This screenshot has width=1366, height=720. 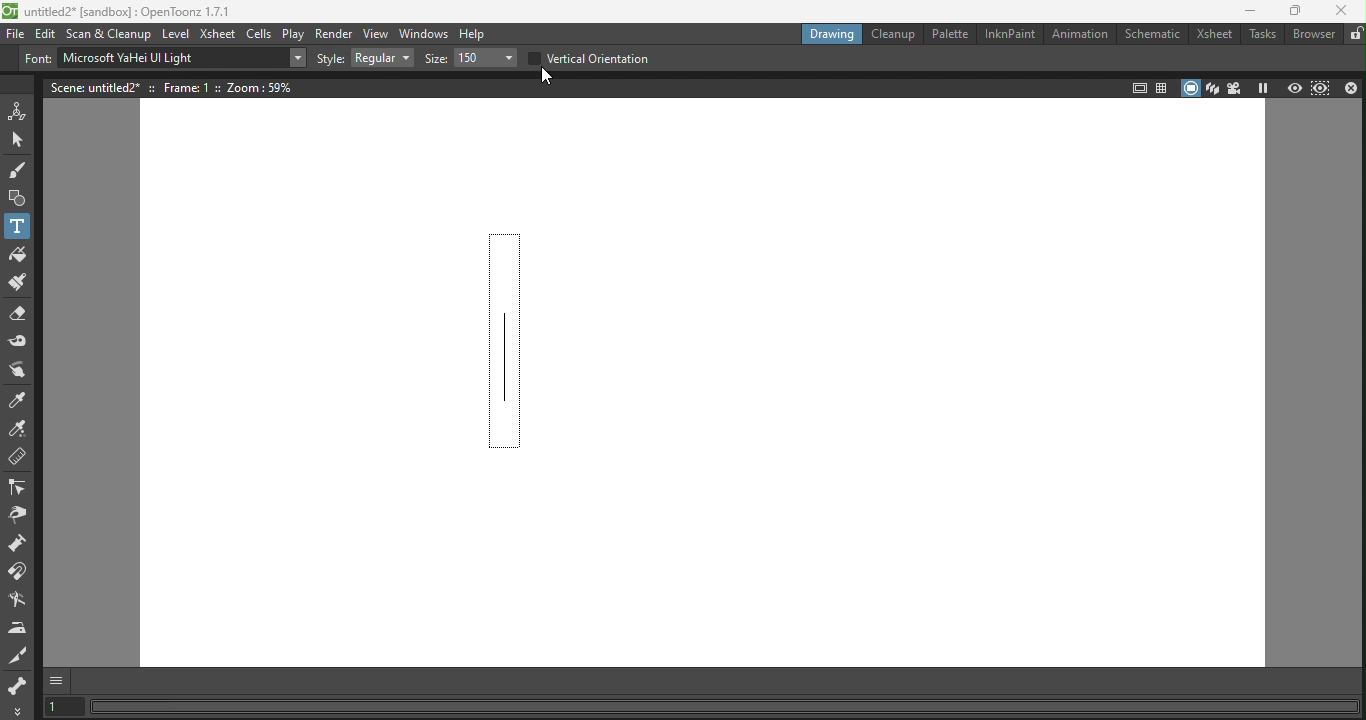 What do you see at coordinates (173, 86) in the screenshot?
I see `Scene details` at bounding box center [173, 86].